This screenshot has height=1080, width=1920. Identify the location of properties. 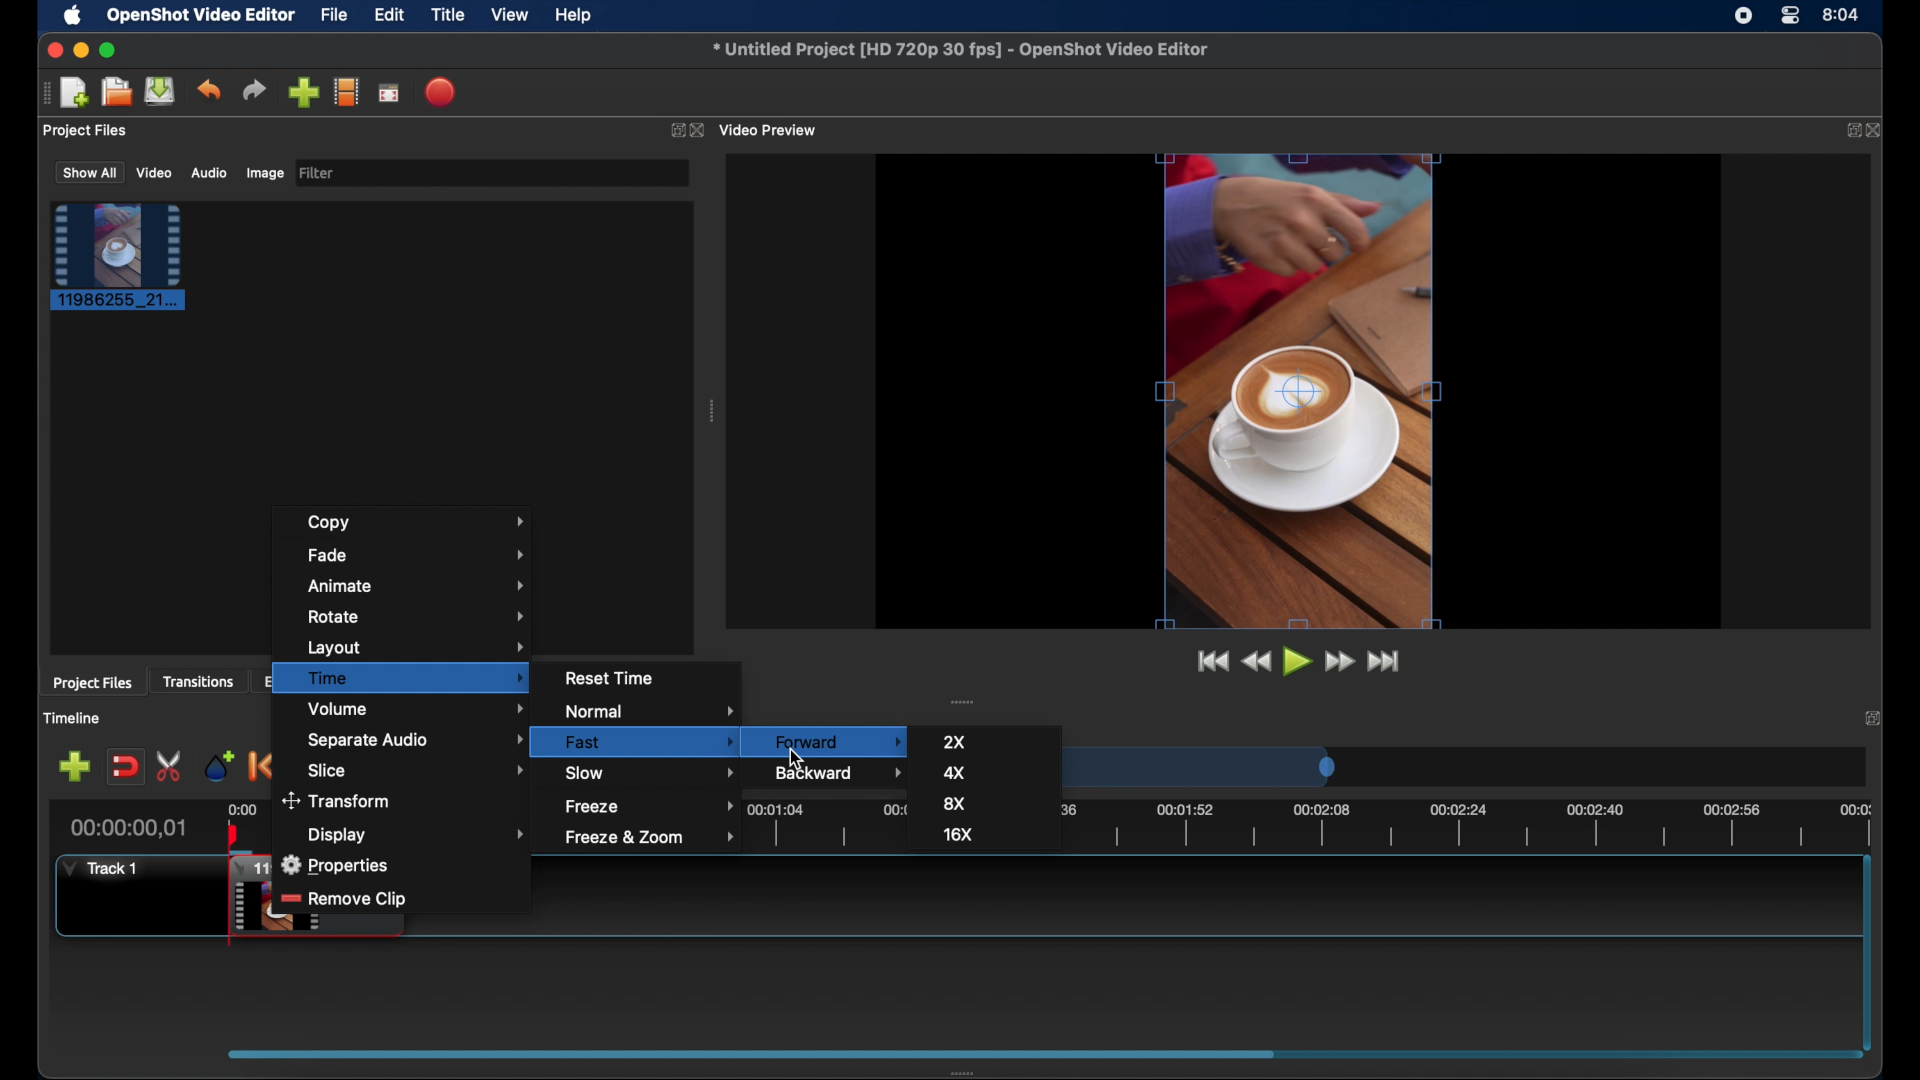
(333, 865).